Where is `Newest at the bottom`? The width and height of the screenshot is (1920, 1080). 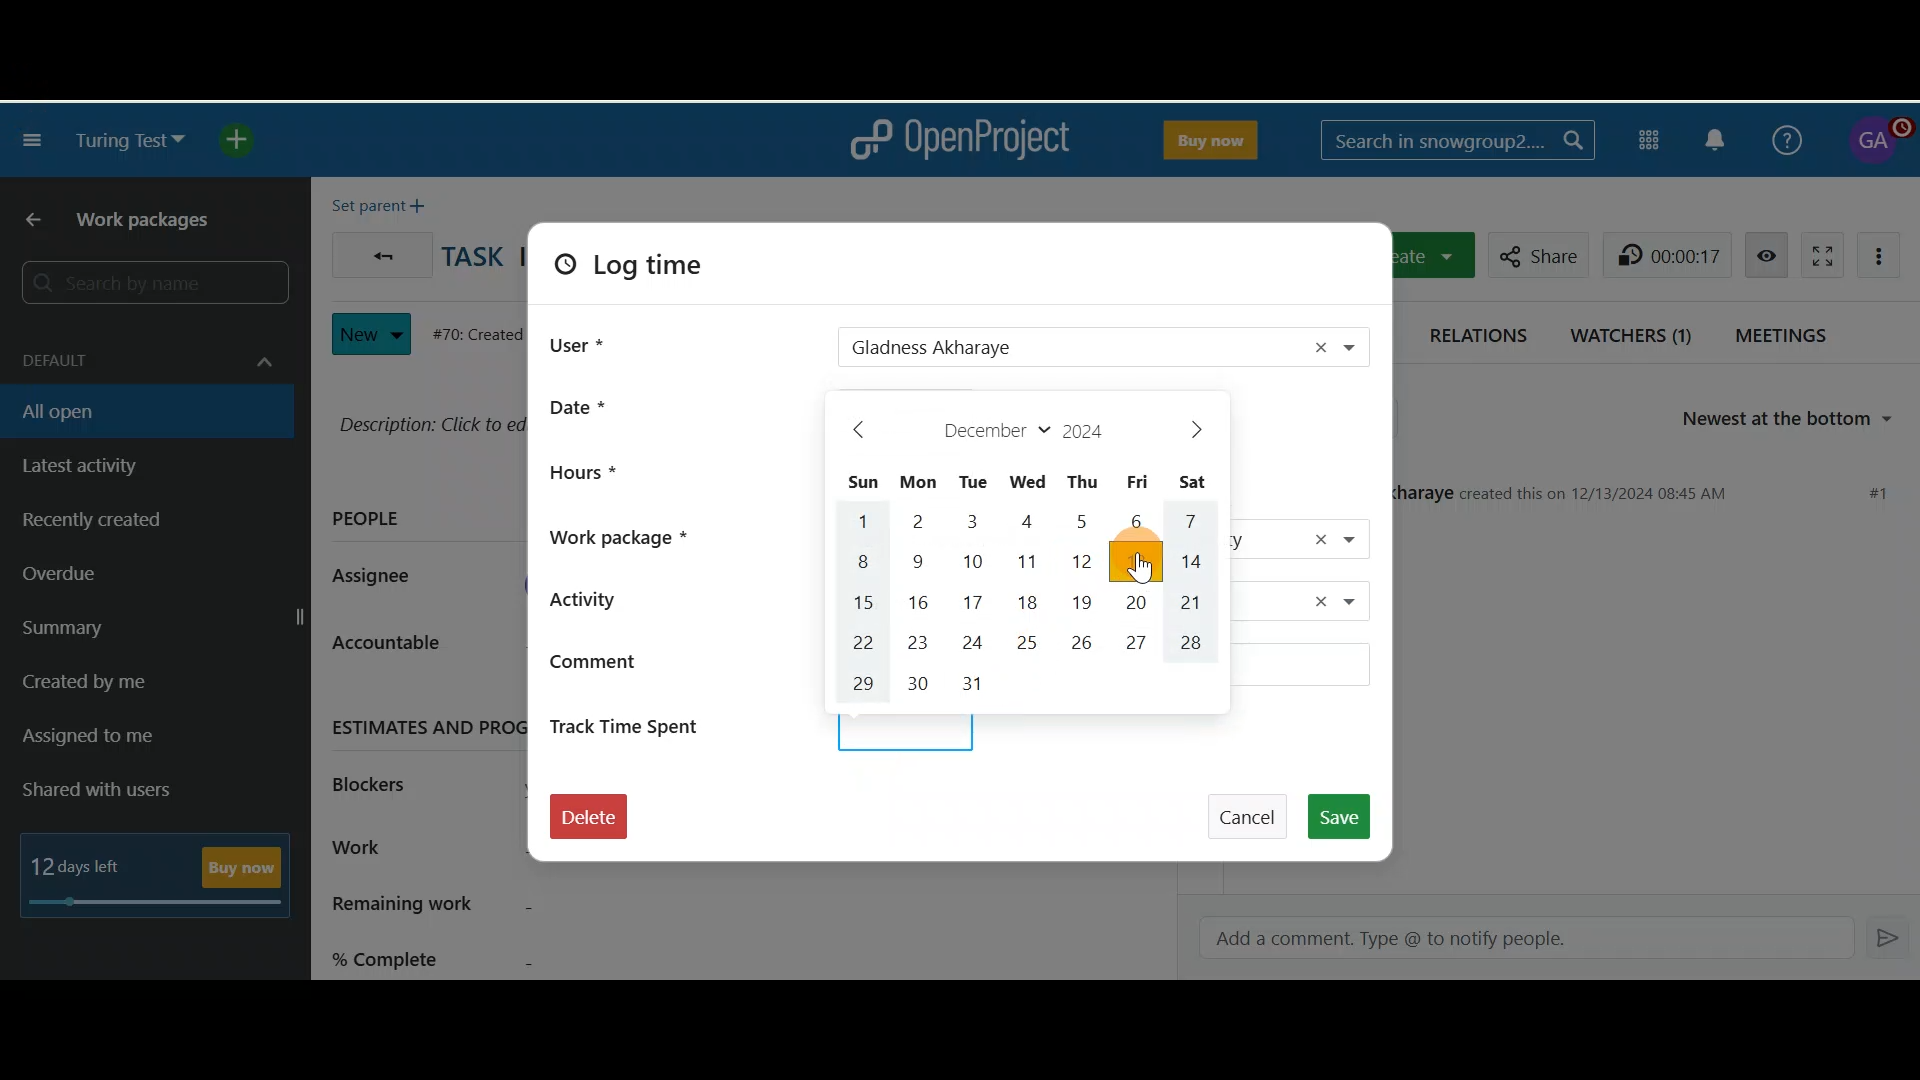 Newest at the bottom is located at coordinates (1798, 420).